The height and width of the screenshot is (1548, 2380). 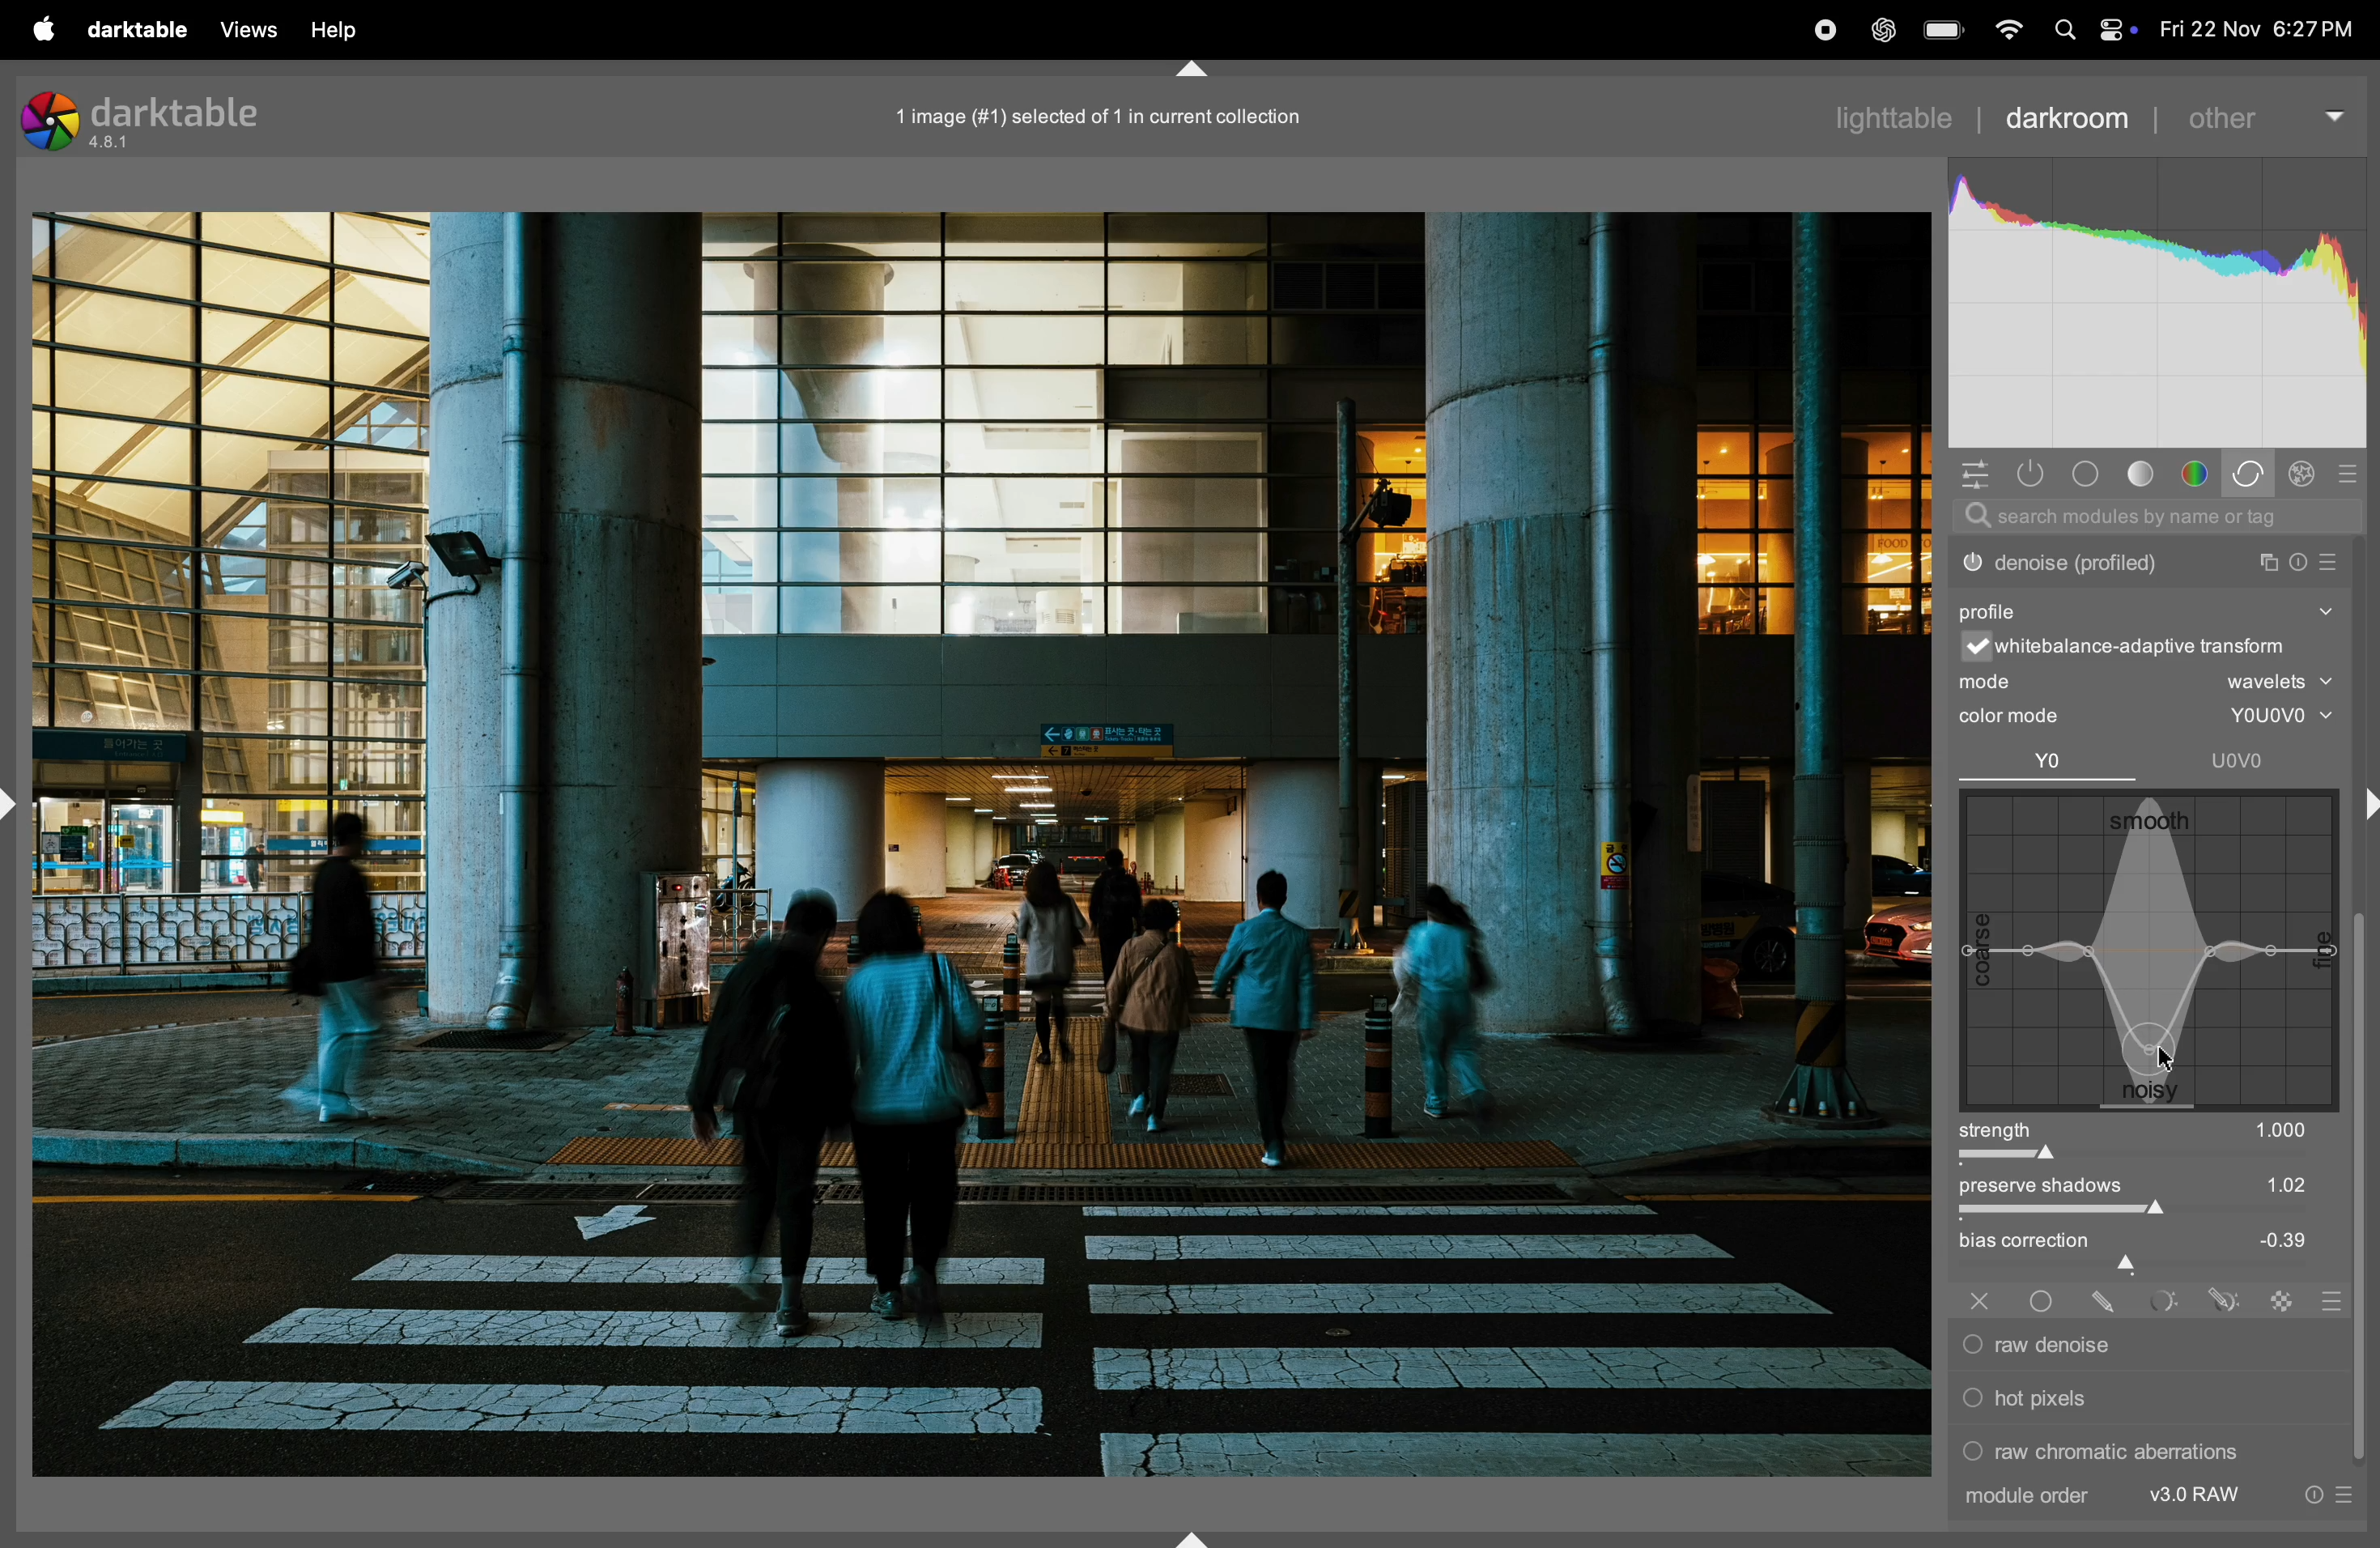 I want to click on lighttable, so click(x=1891, y=118).